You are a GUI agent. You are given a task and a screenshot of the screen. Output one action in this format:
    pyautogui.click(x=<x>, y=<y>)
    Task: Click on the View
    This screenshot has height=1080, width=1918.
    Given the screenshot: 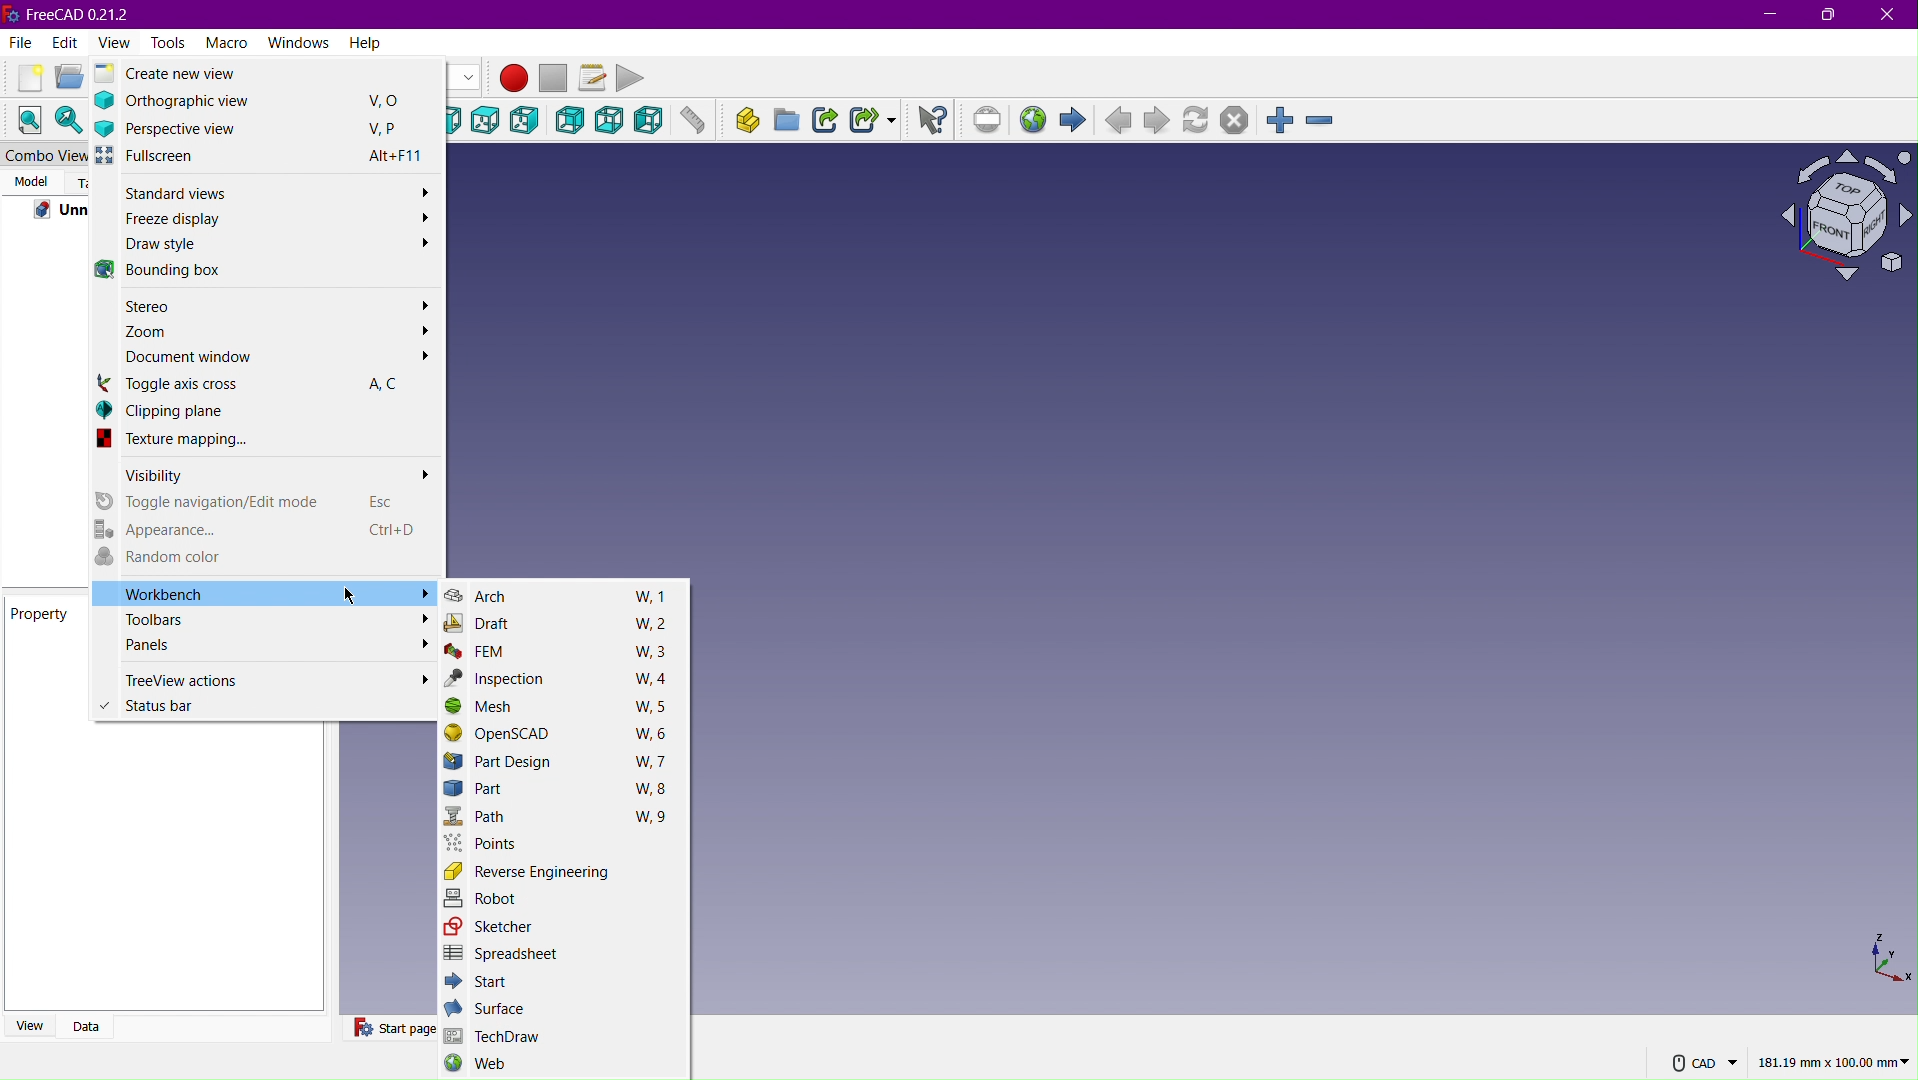 What is the action you would take?
    pyautogui.click(x=30, y=1024)
    